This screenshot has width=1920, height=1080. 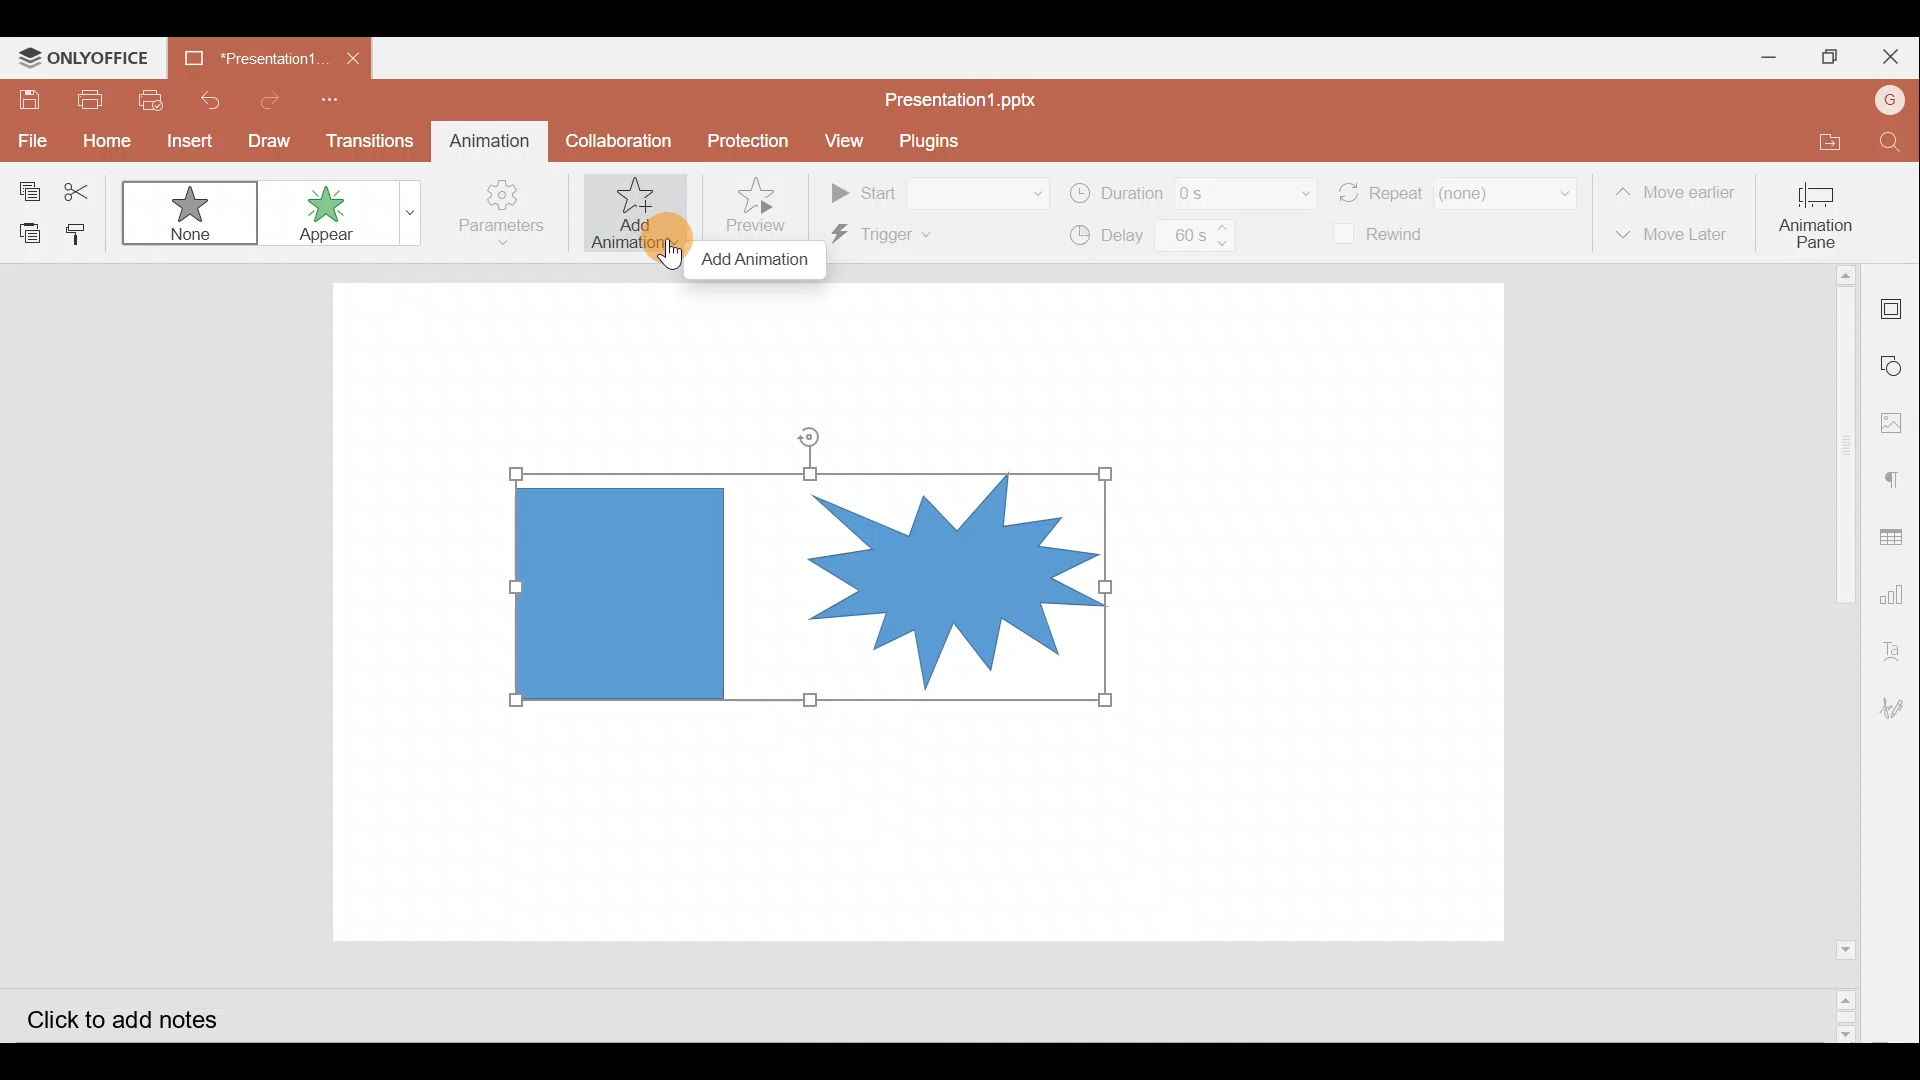 What do you see at coordinates (635, 214) in the screenshot?
I see `Add animation` at bounding box center [635, 214].